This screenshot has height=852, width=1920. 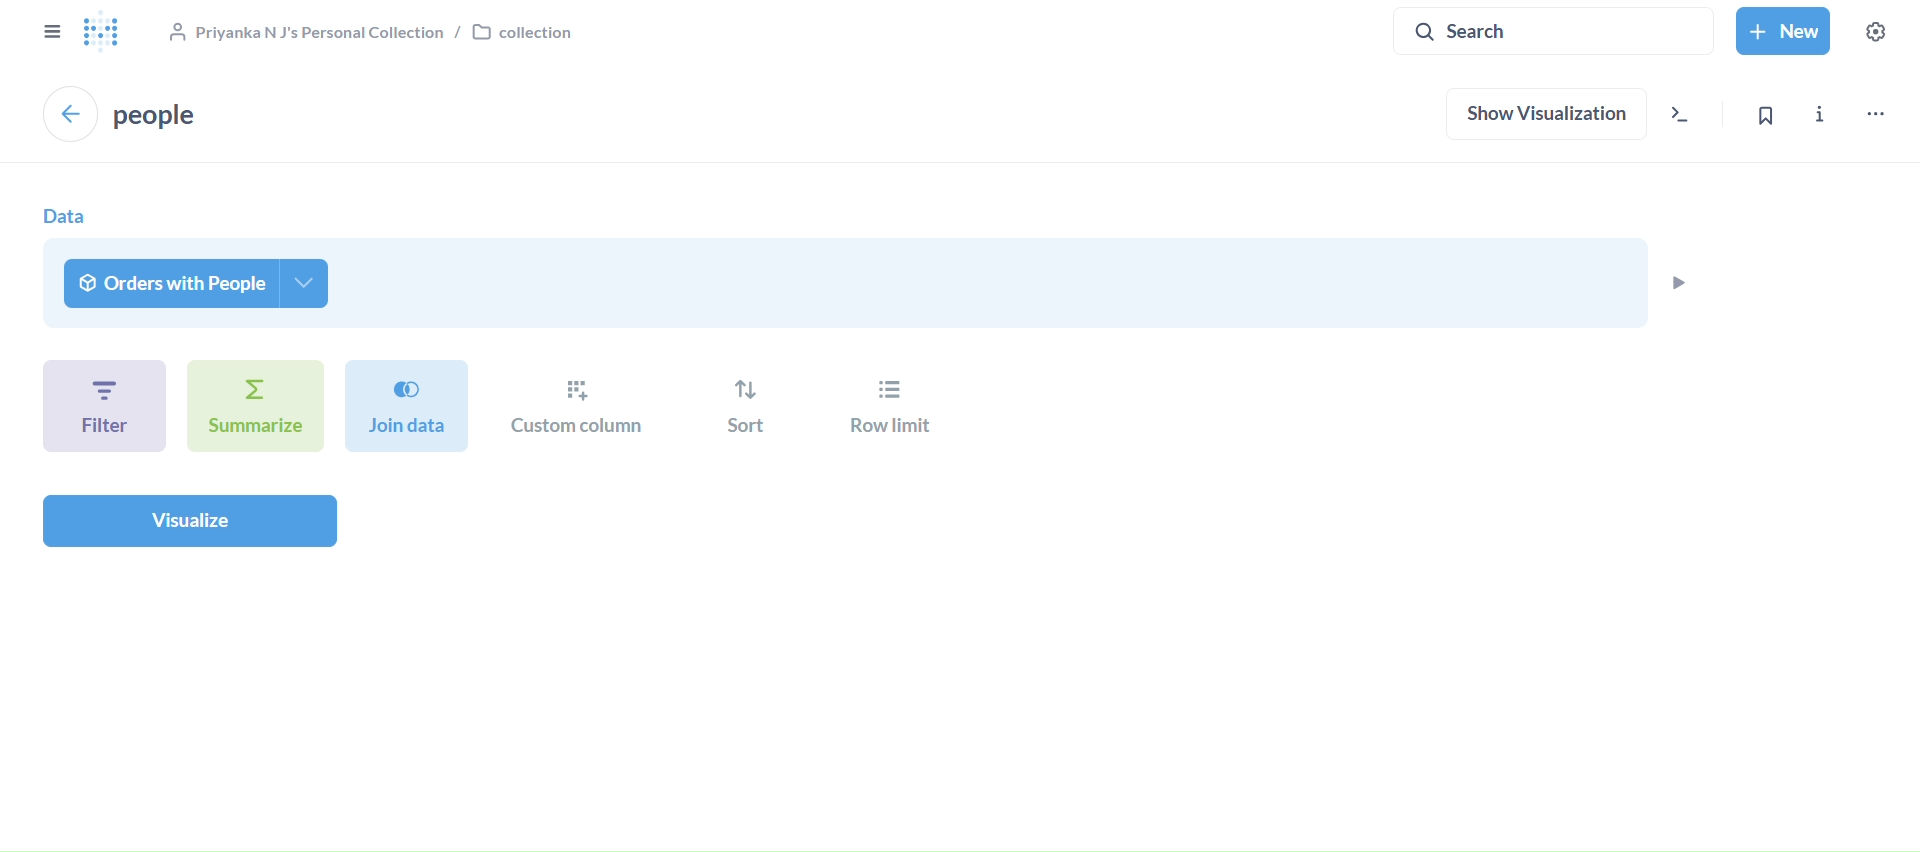 I want to click on back, so click(x=70, y=113).